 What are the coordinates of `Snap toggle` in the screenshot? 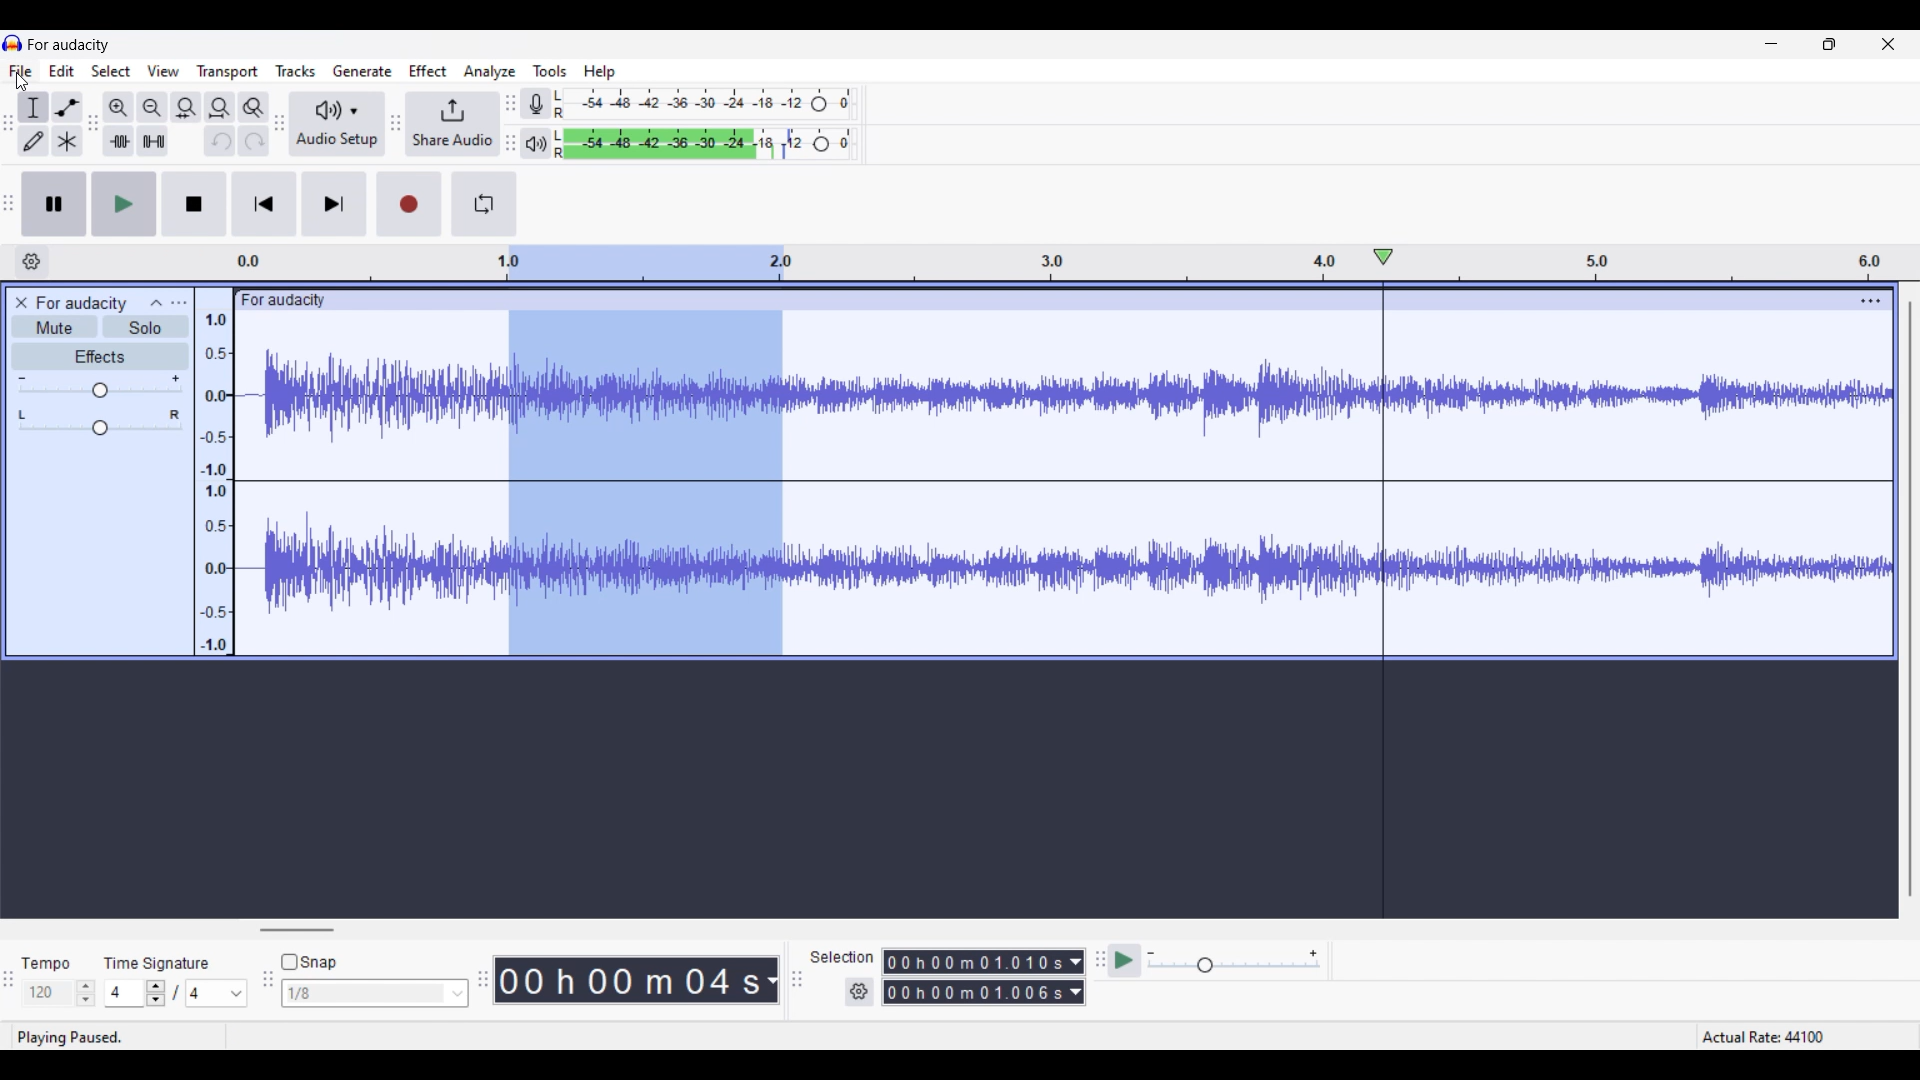 It's located at (308, 962).